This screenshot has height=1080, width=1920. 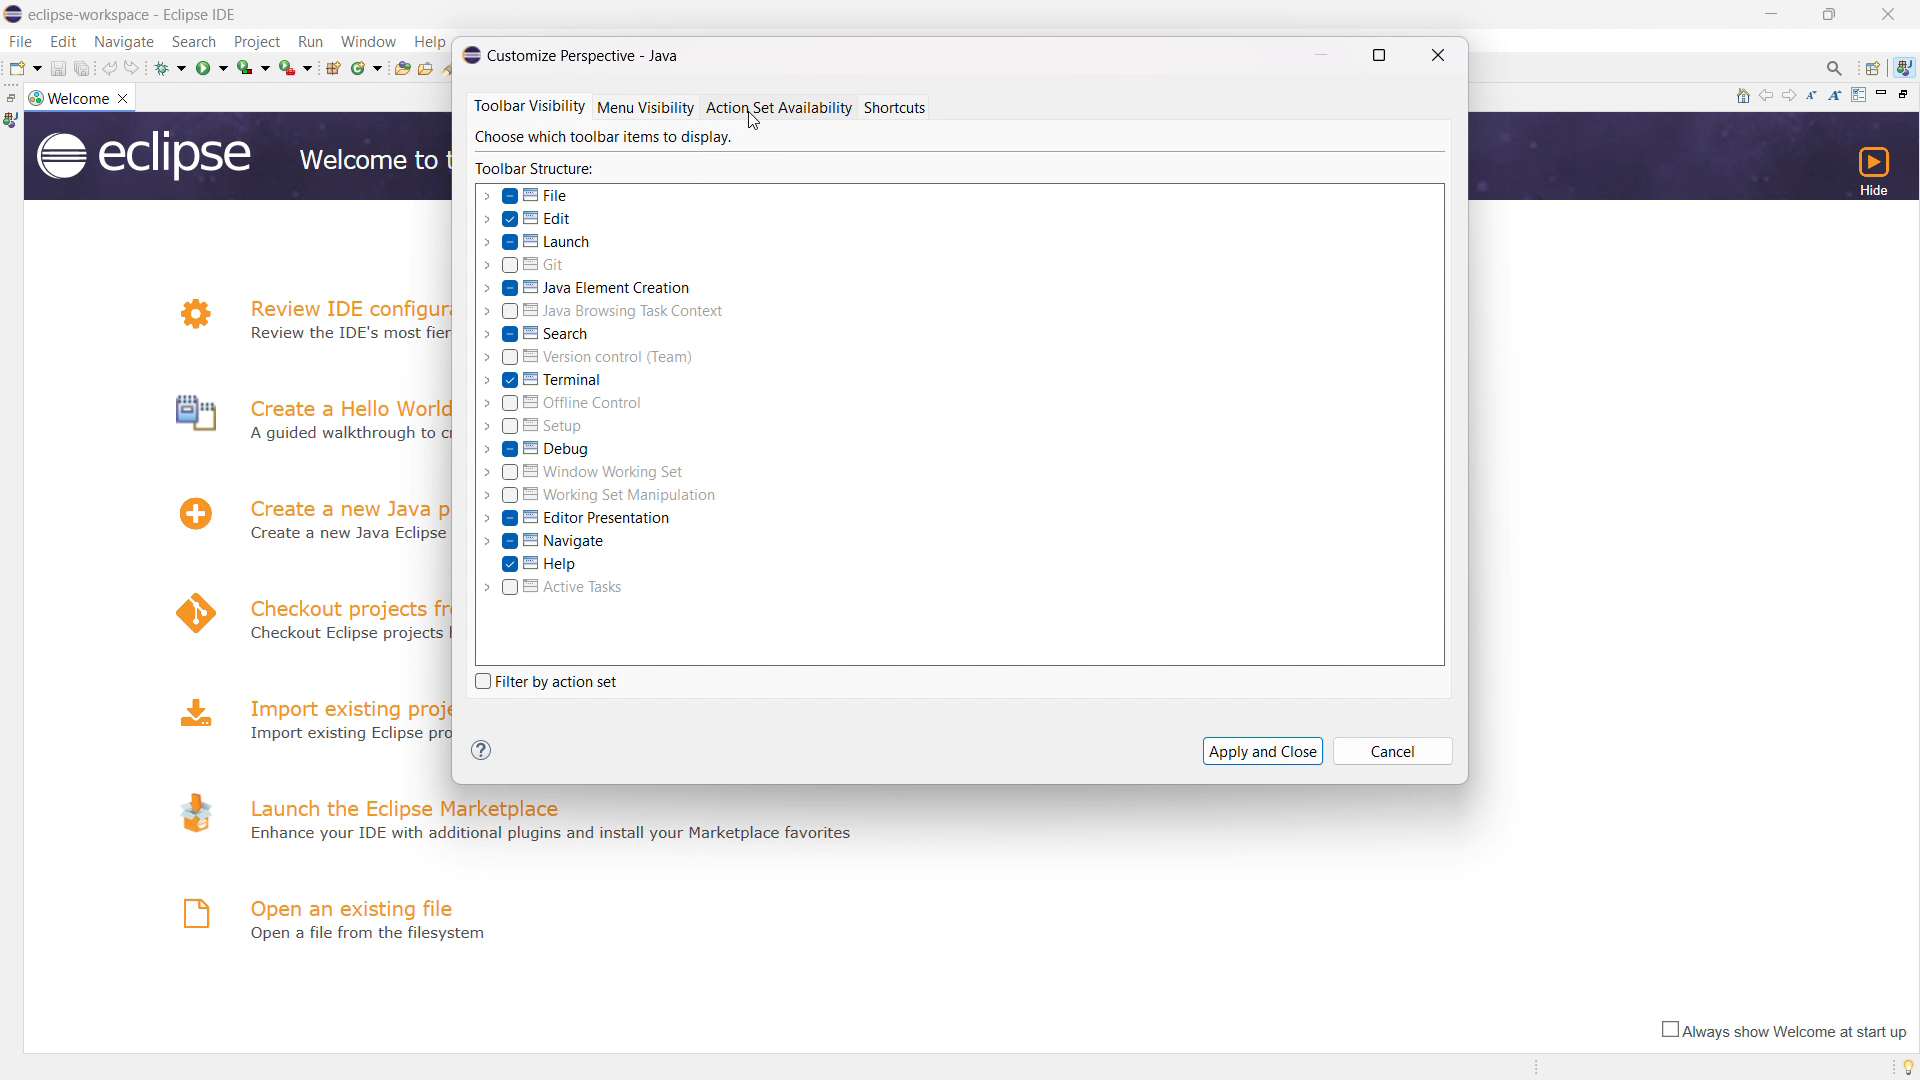 What do you see at coordinates (1741, 96) in the screenshot?
I see `home` at bounding box center [1741, 96].